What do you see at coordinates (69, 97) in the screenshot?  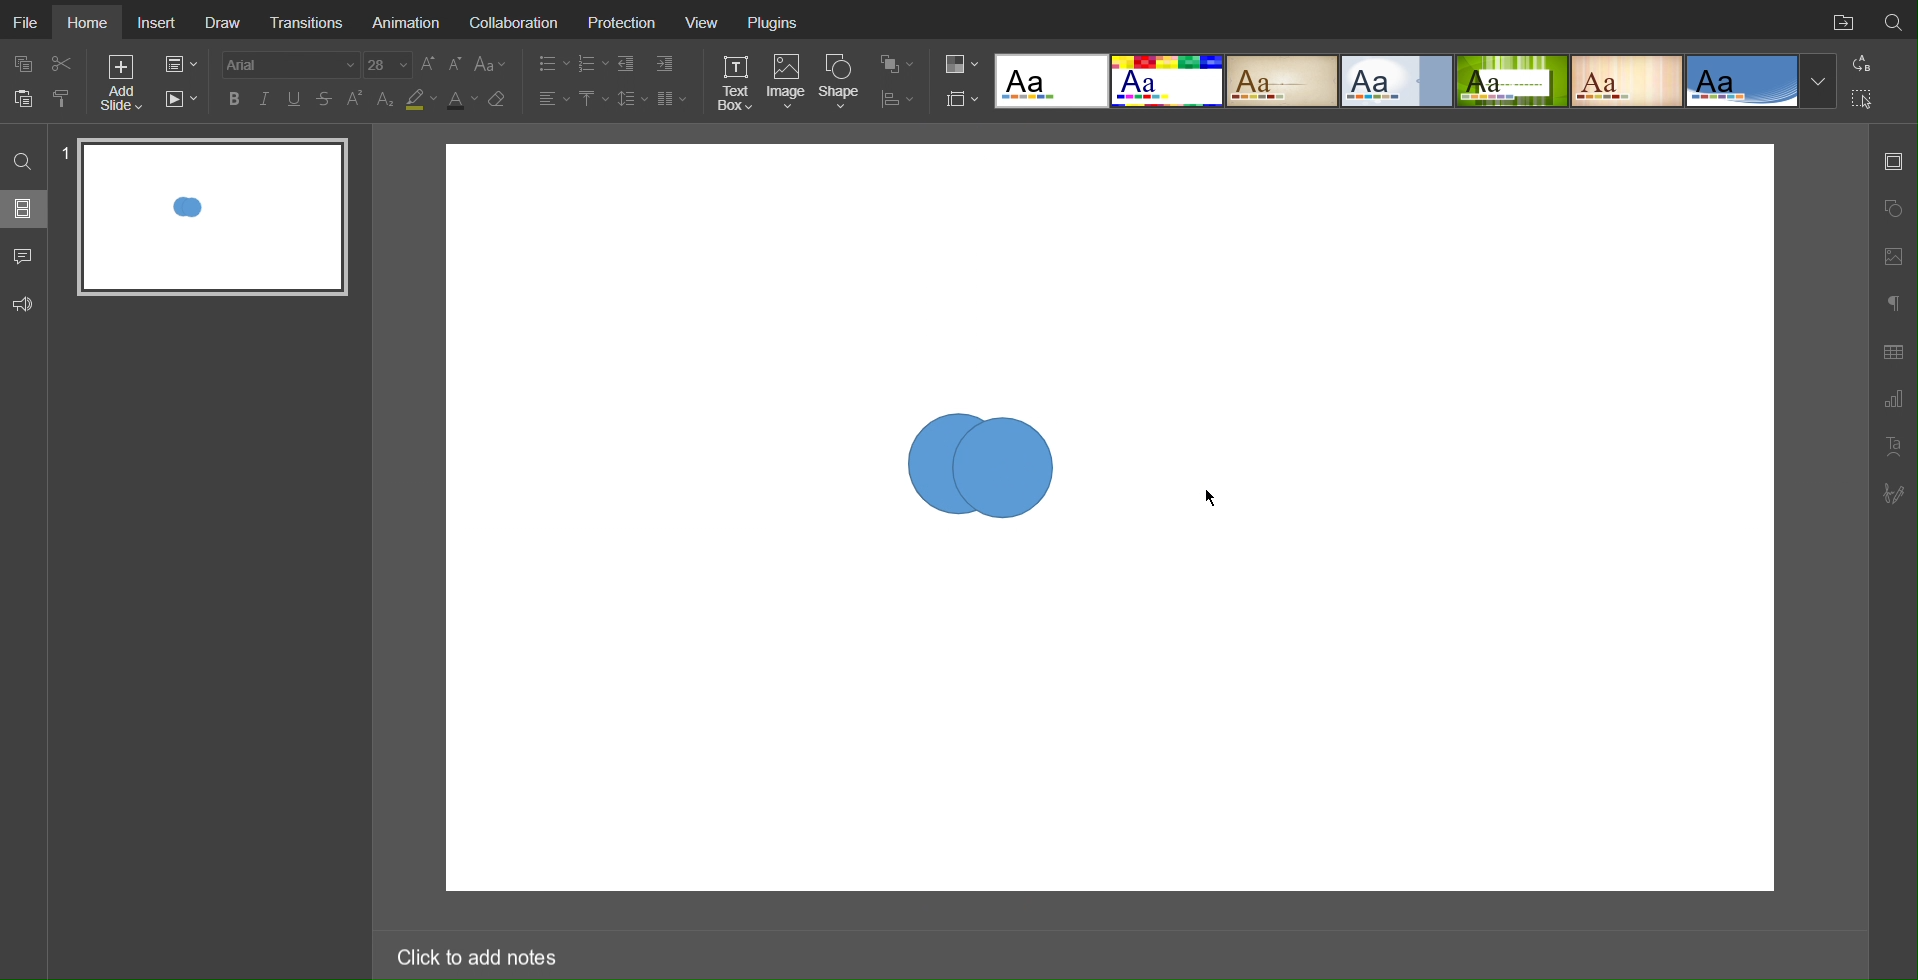 I see `copy style` at bounding box center [69, 97].